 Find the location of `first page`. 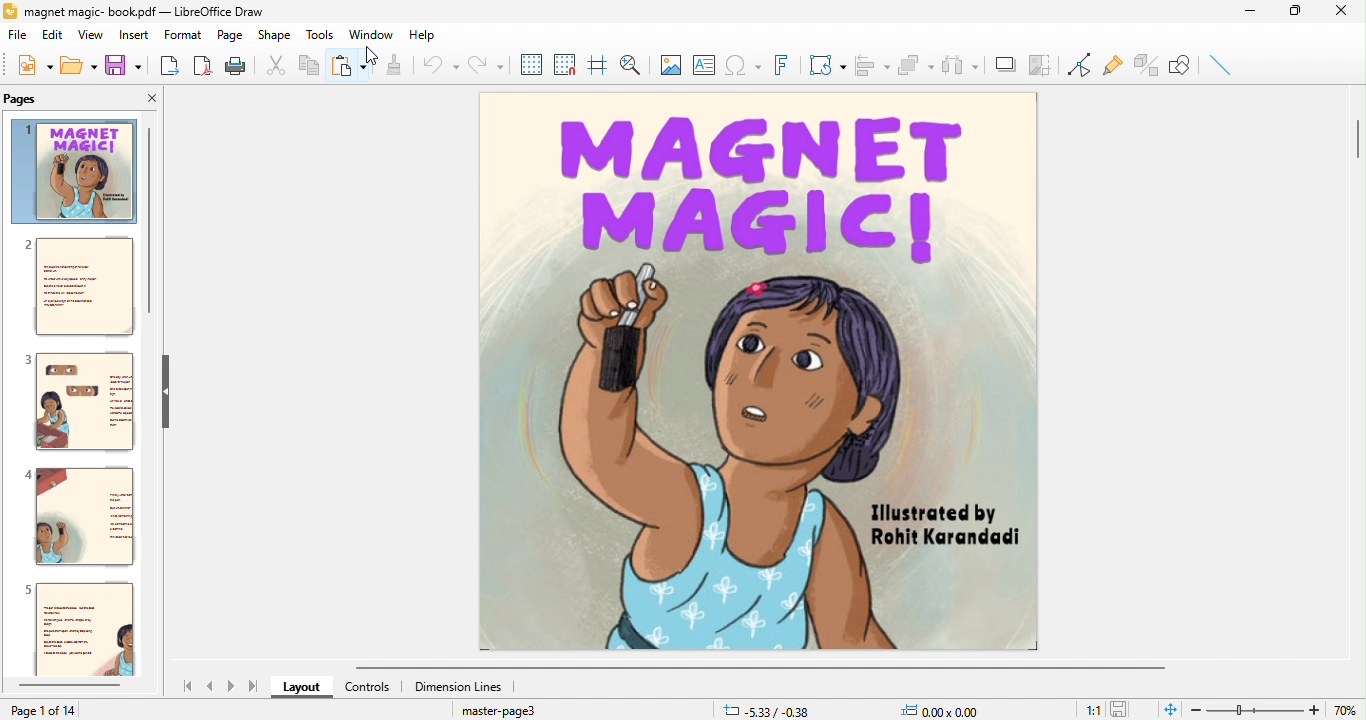

first page is located at coordinates (186, 685).